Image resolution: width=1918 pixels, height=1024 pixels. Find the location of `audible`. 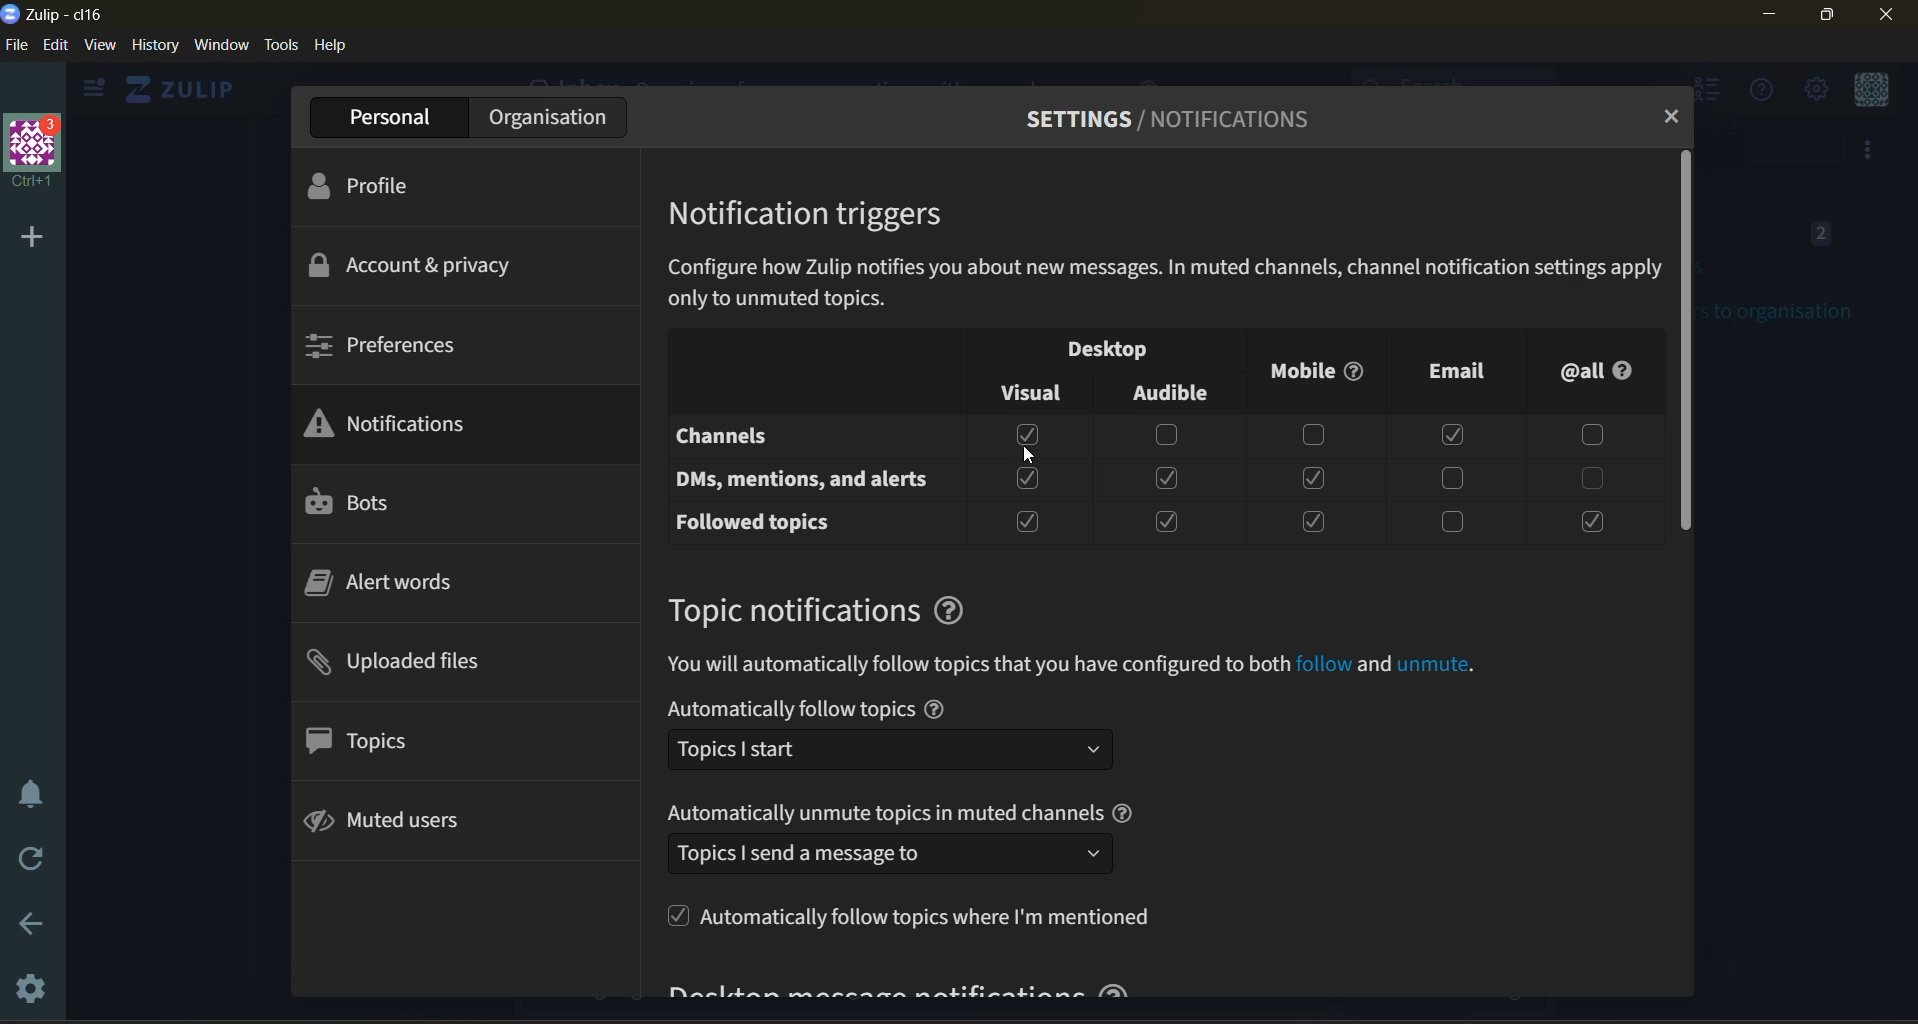

audible is located at coordinates (1180, 392).